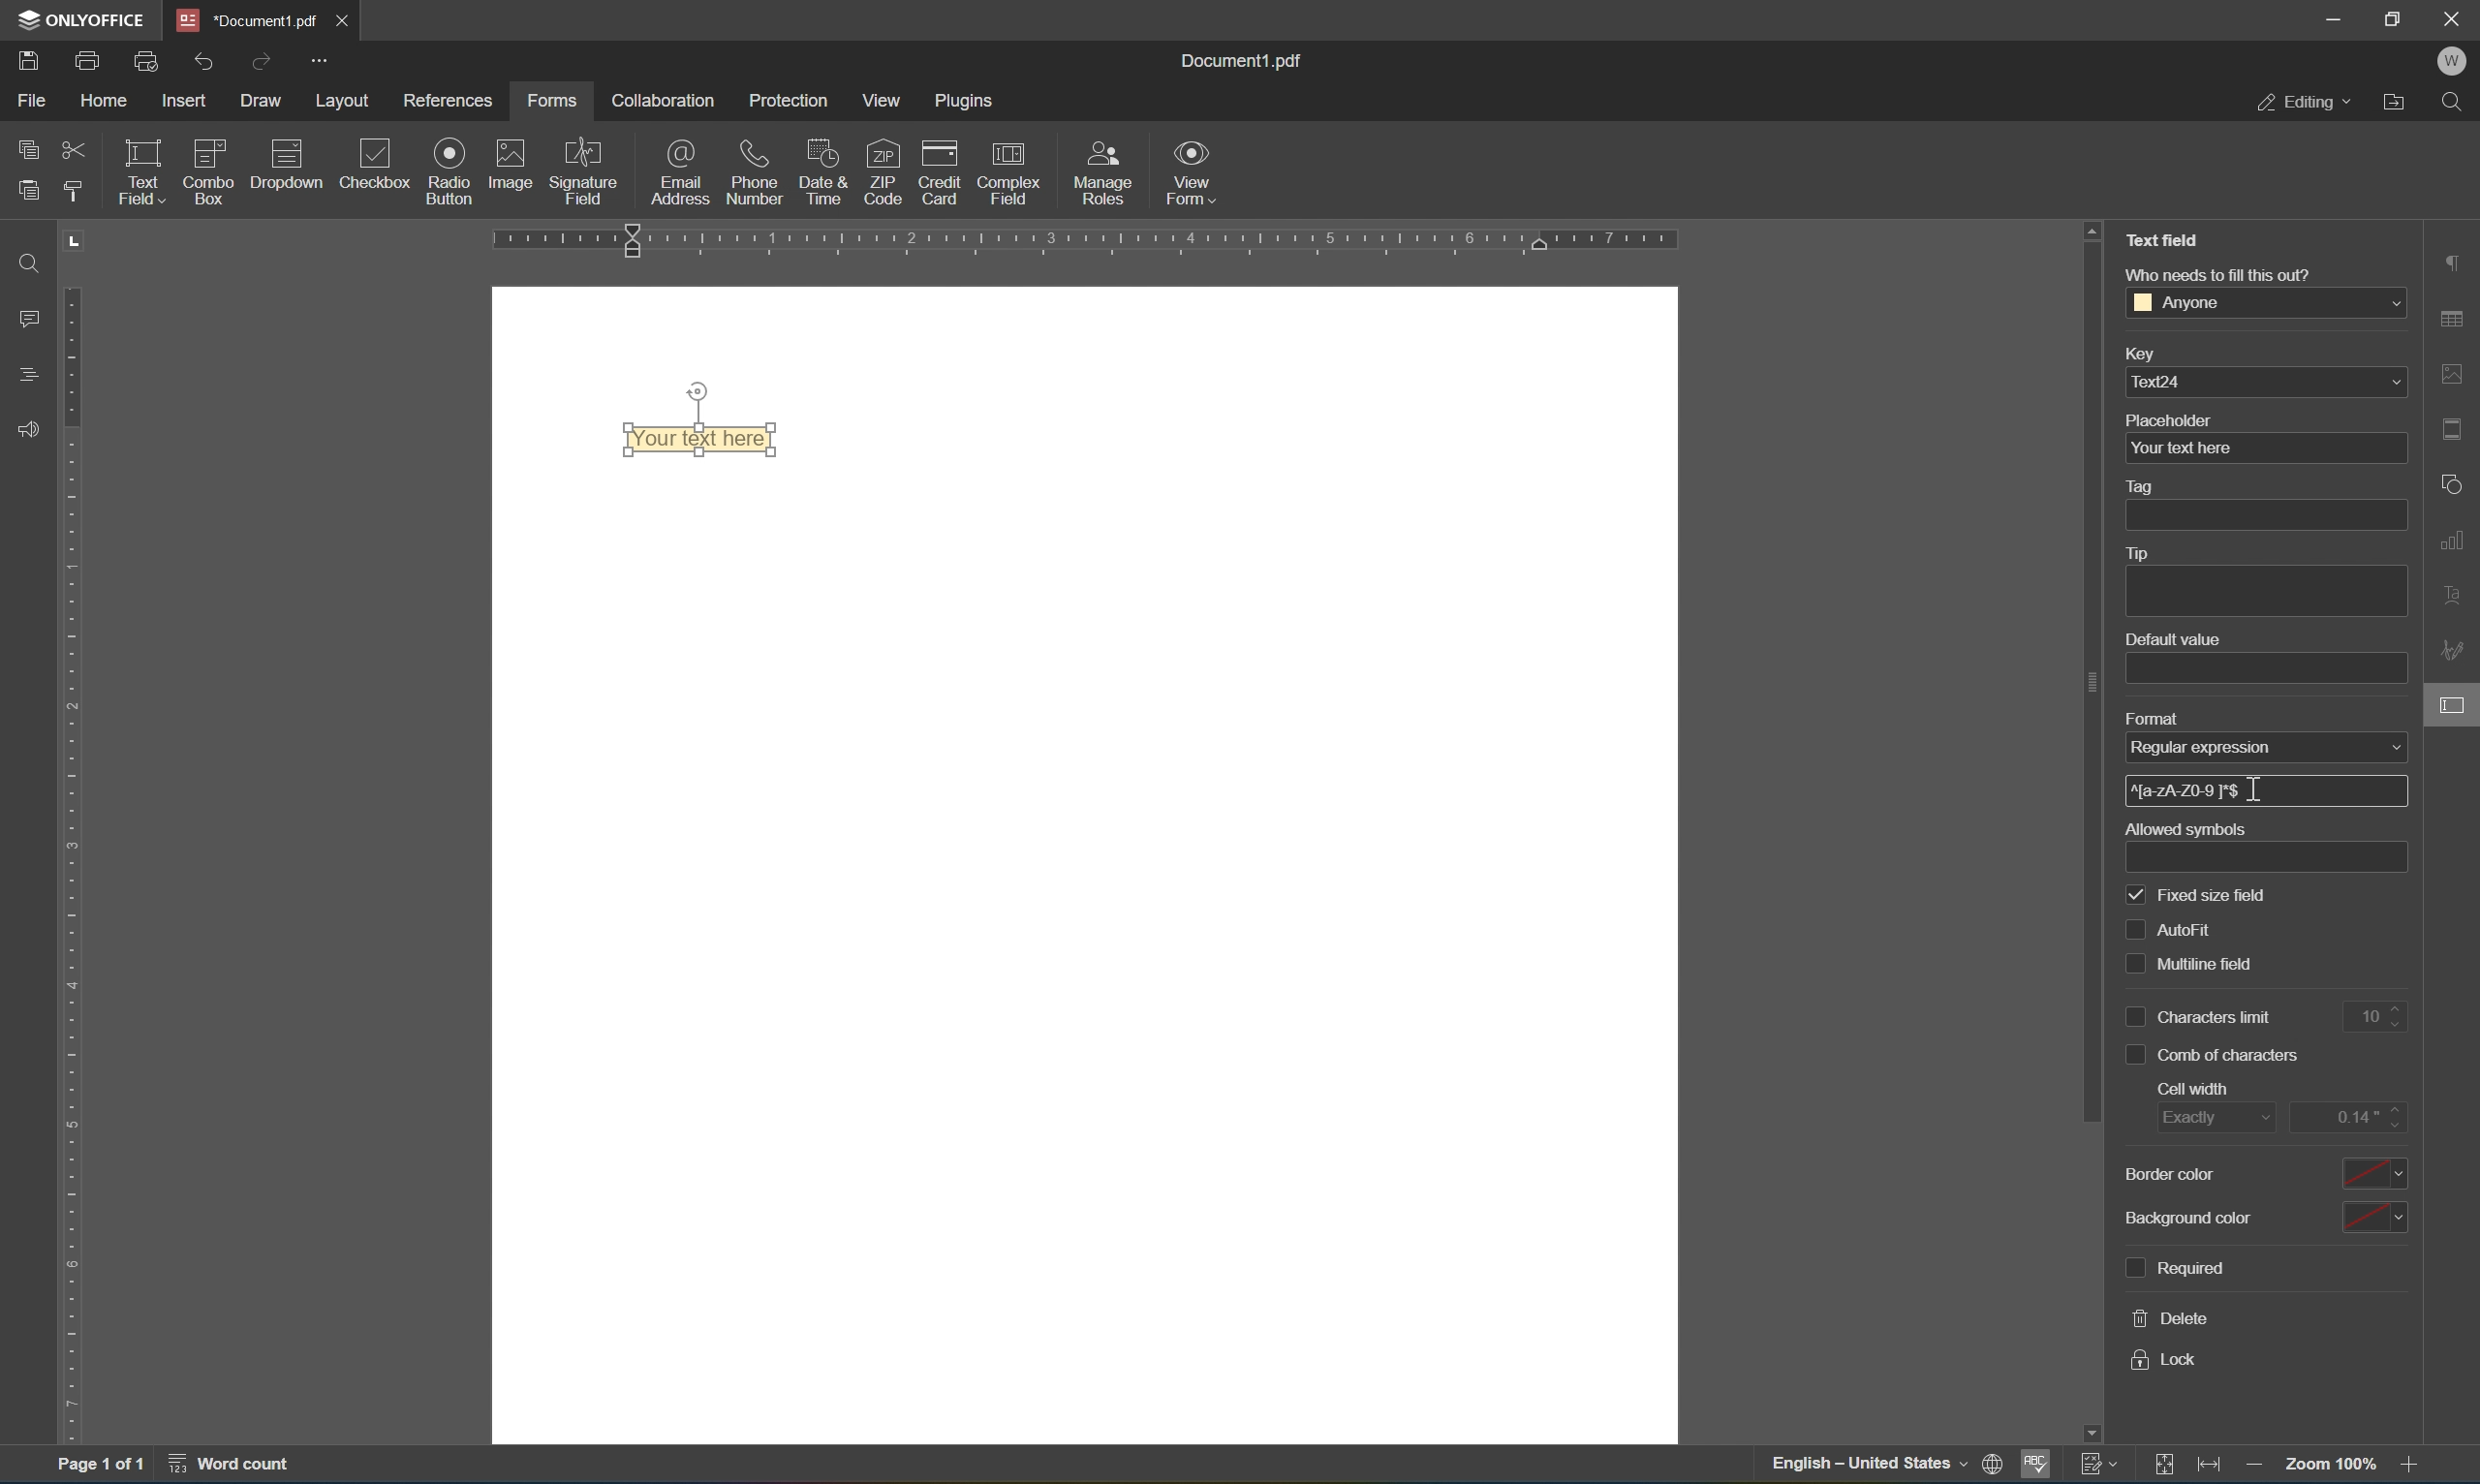 The width and height of the screenshot is (2480, 1484). I want to click on references, so click(452, 101).